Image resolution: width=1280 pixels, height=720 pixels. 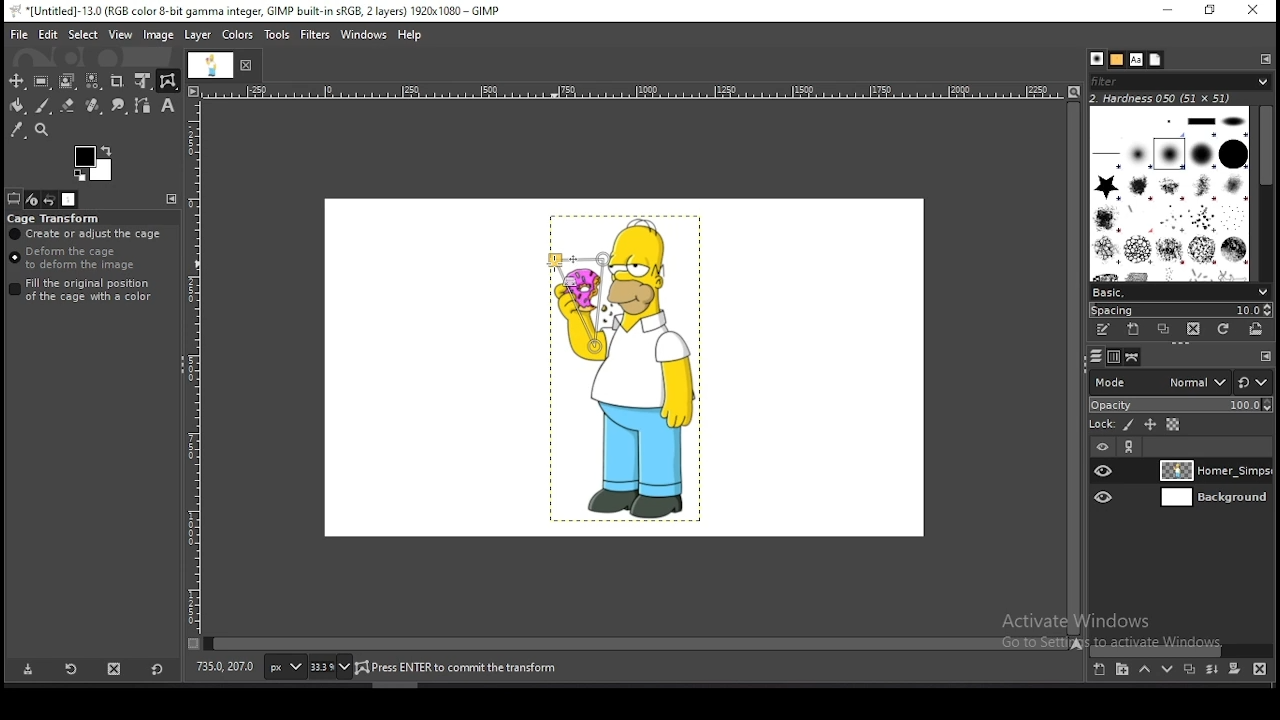 I want to click on cage transform tool, so click(x=168, y=81).